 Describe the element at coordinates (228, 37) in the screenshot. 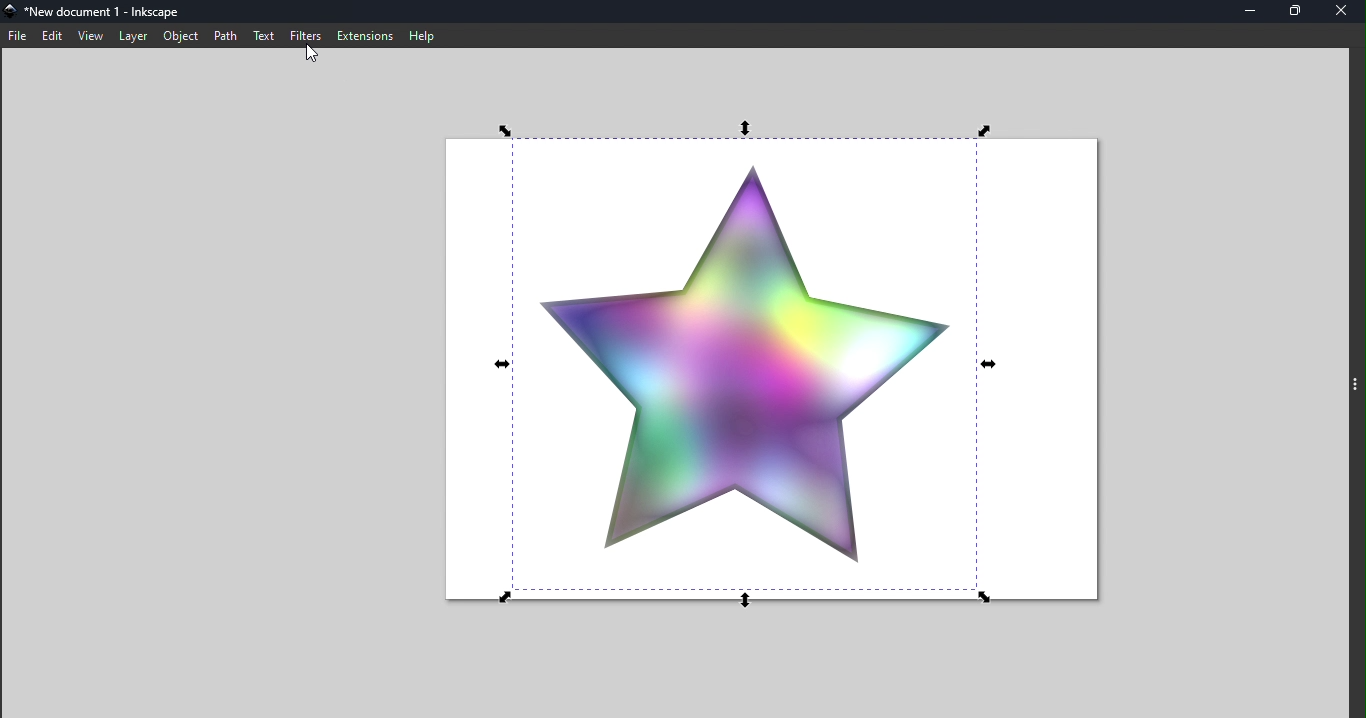

I see `Path` at that location.